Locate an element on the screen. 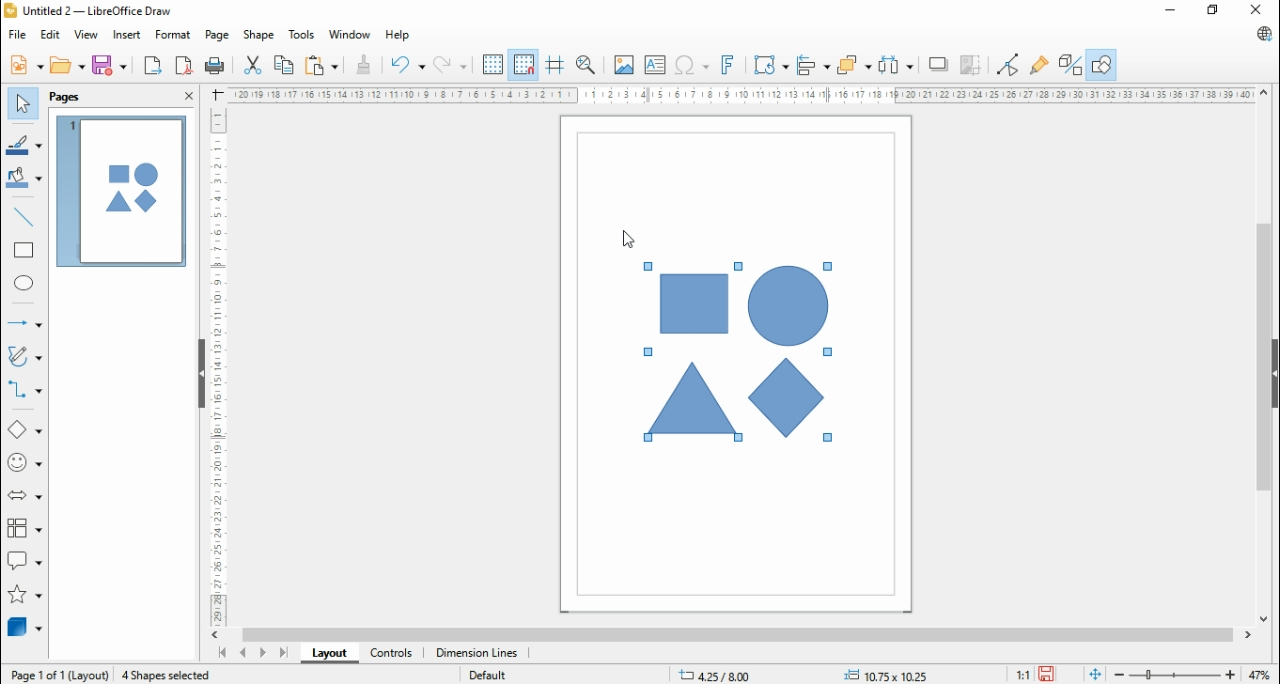 The width and height of the screenshot is (1280, 684). snap to grids is located at coordinates (523, 64).